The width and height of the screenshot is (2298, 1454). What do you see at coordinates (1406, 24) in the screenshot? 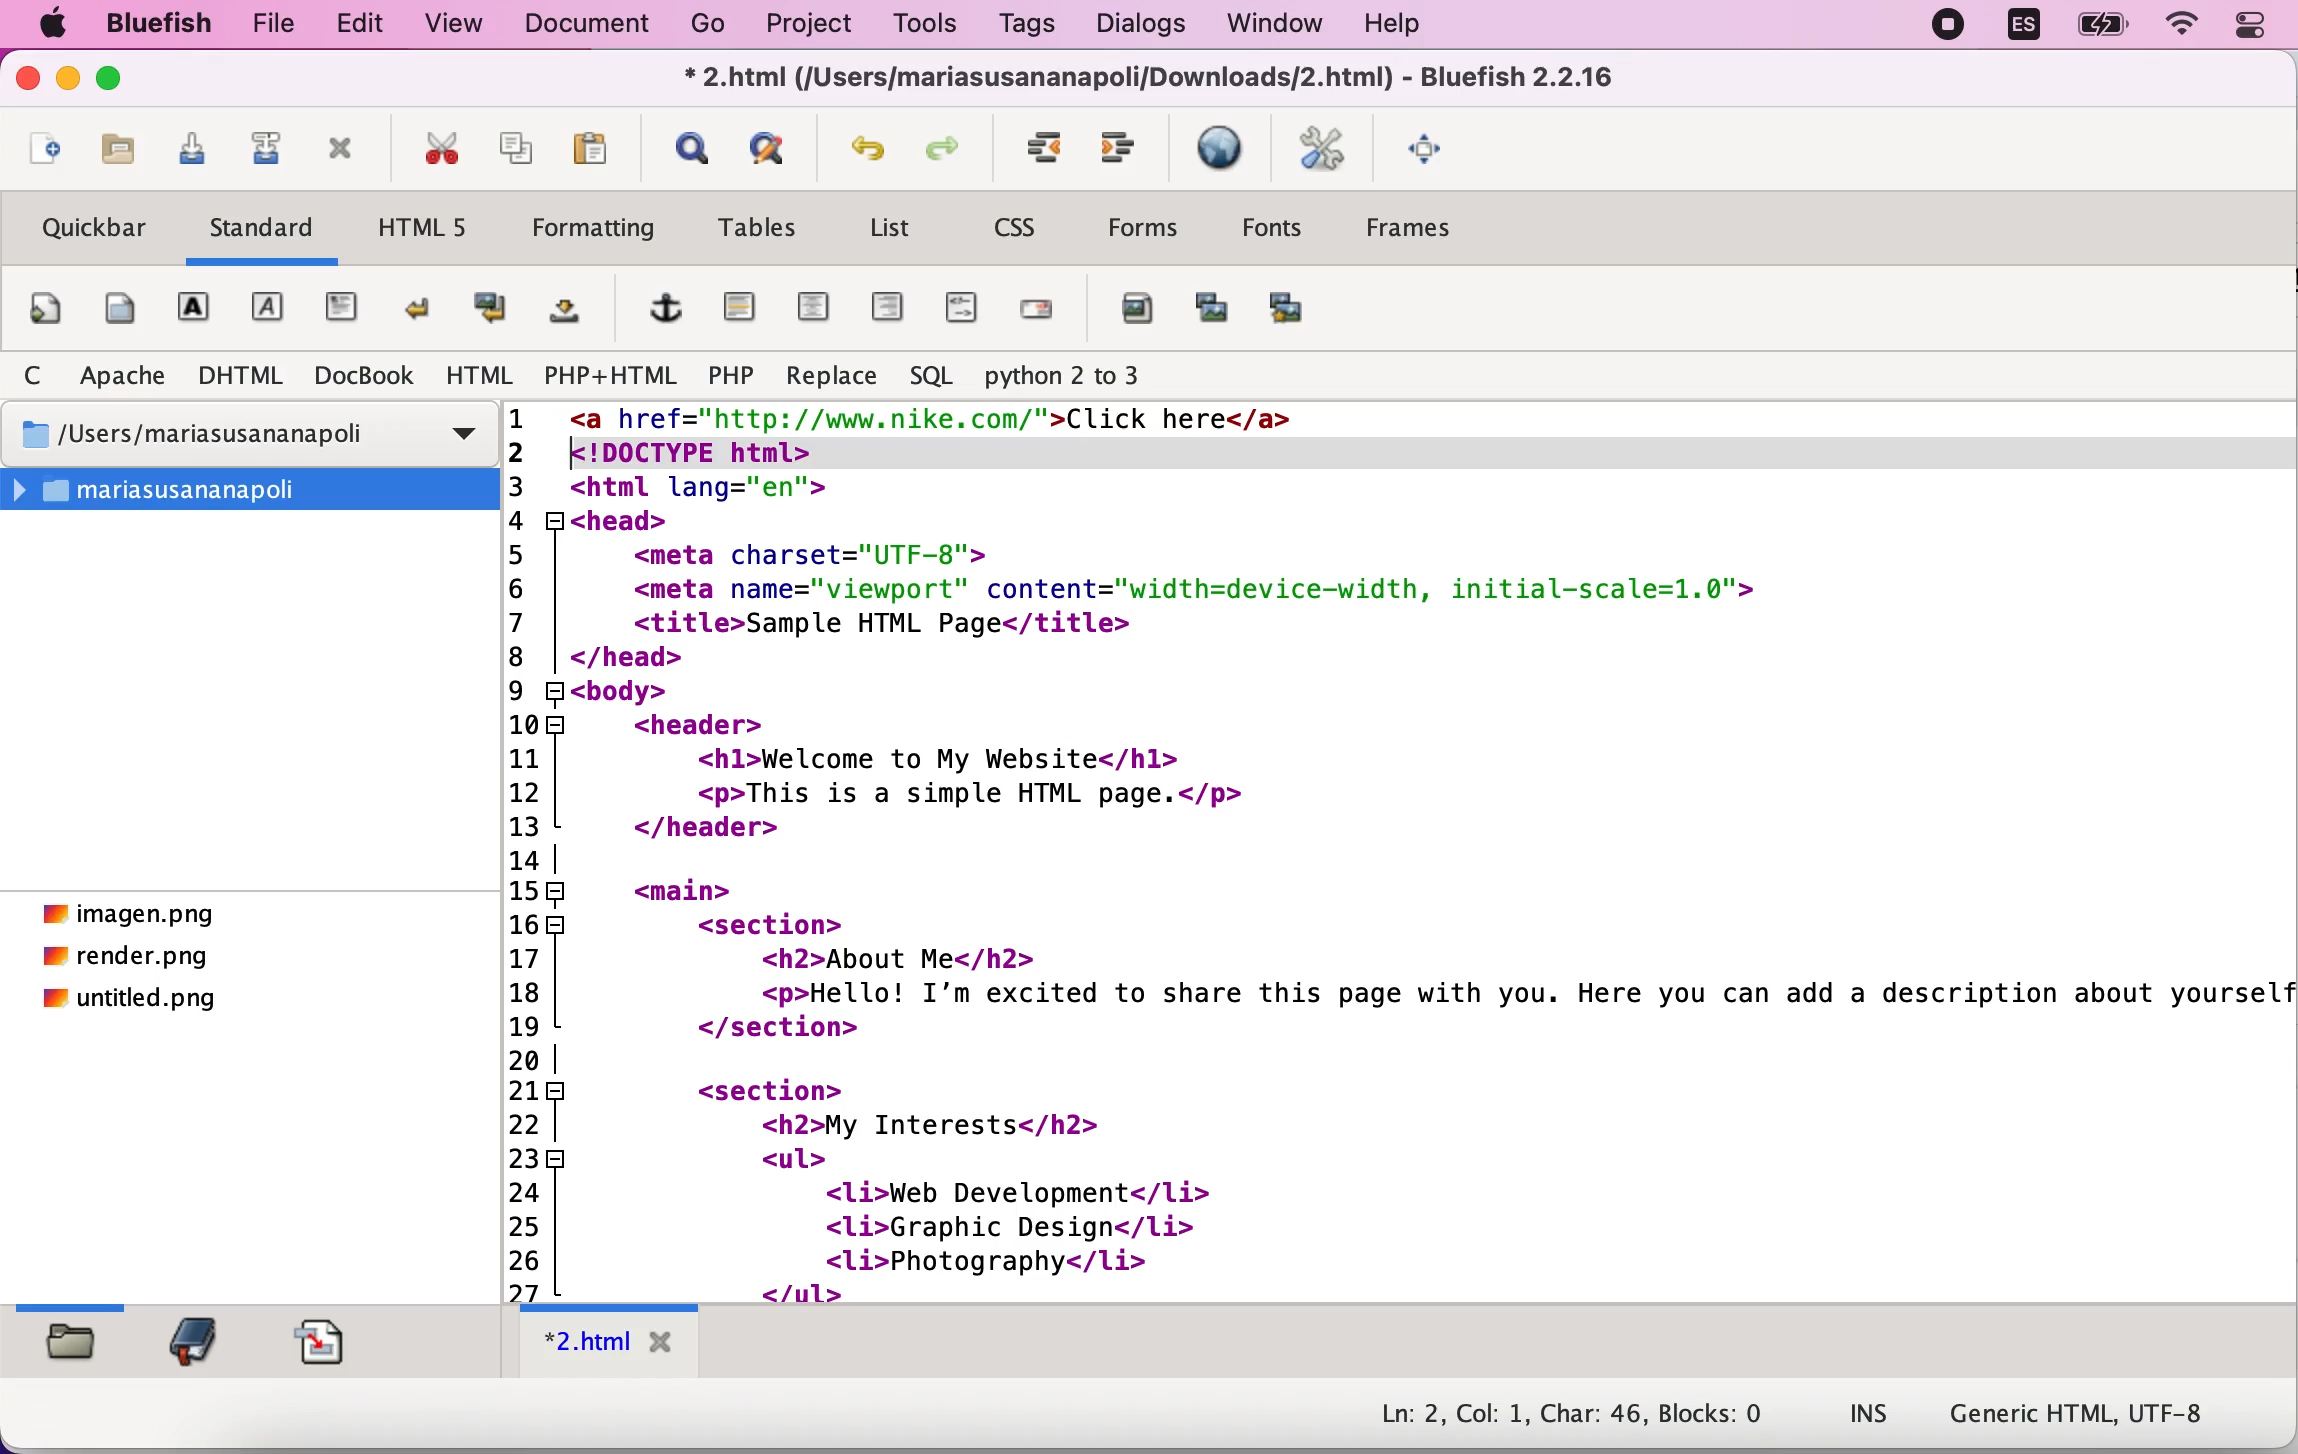
I see `help` at bounding box center [1406, 24].